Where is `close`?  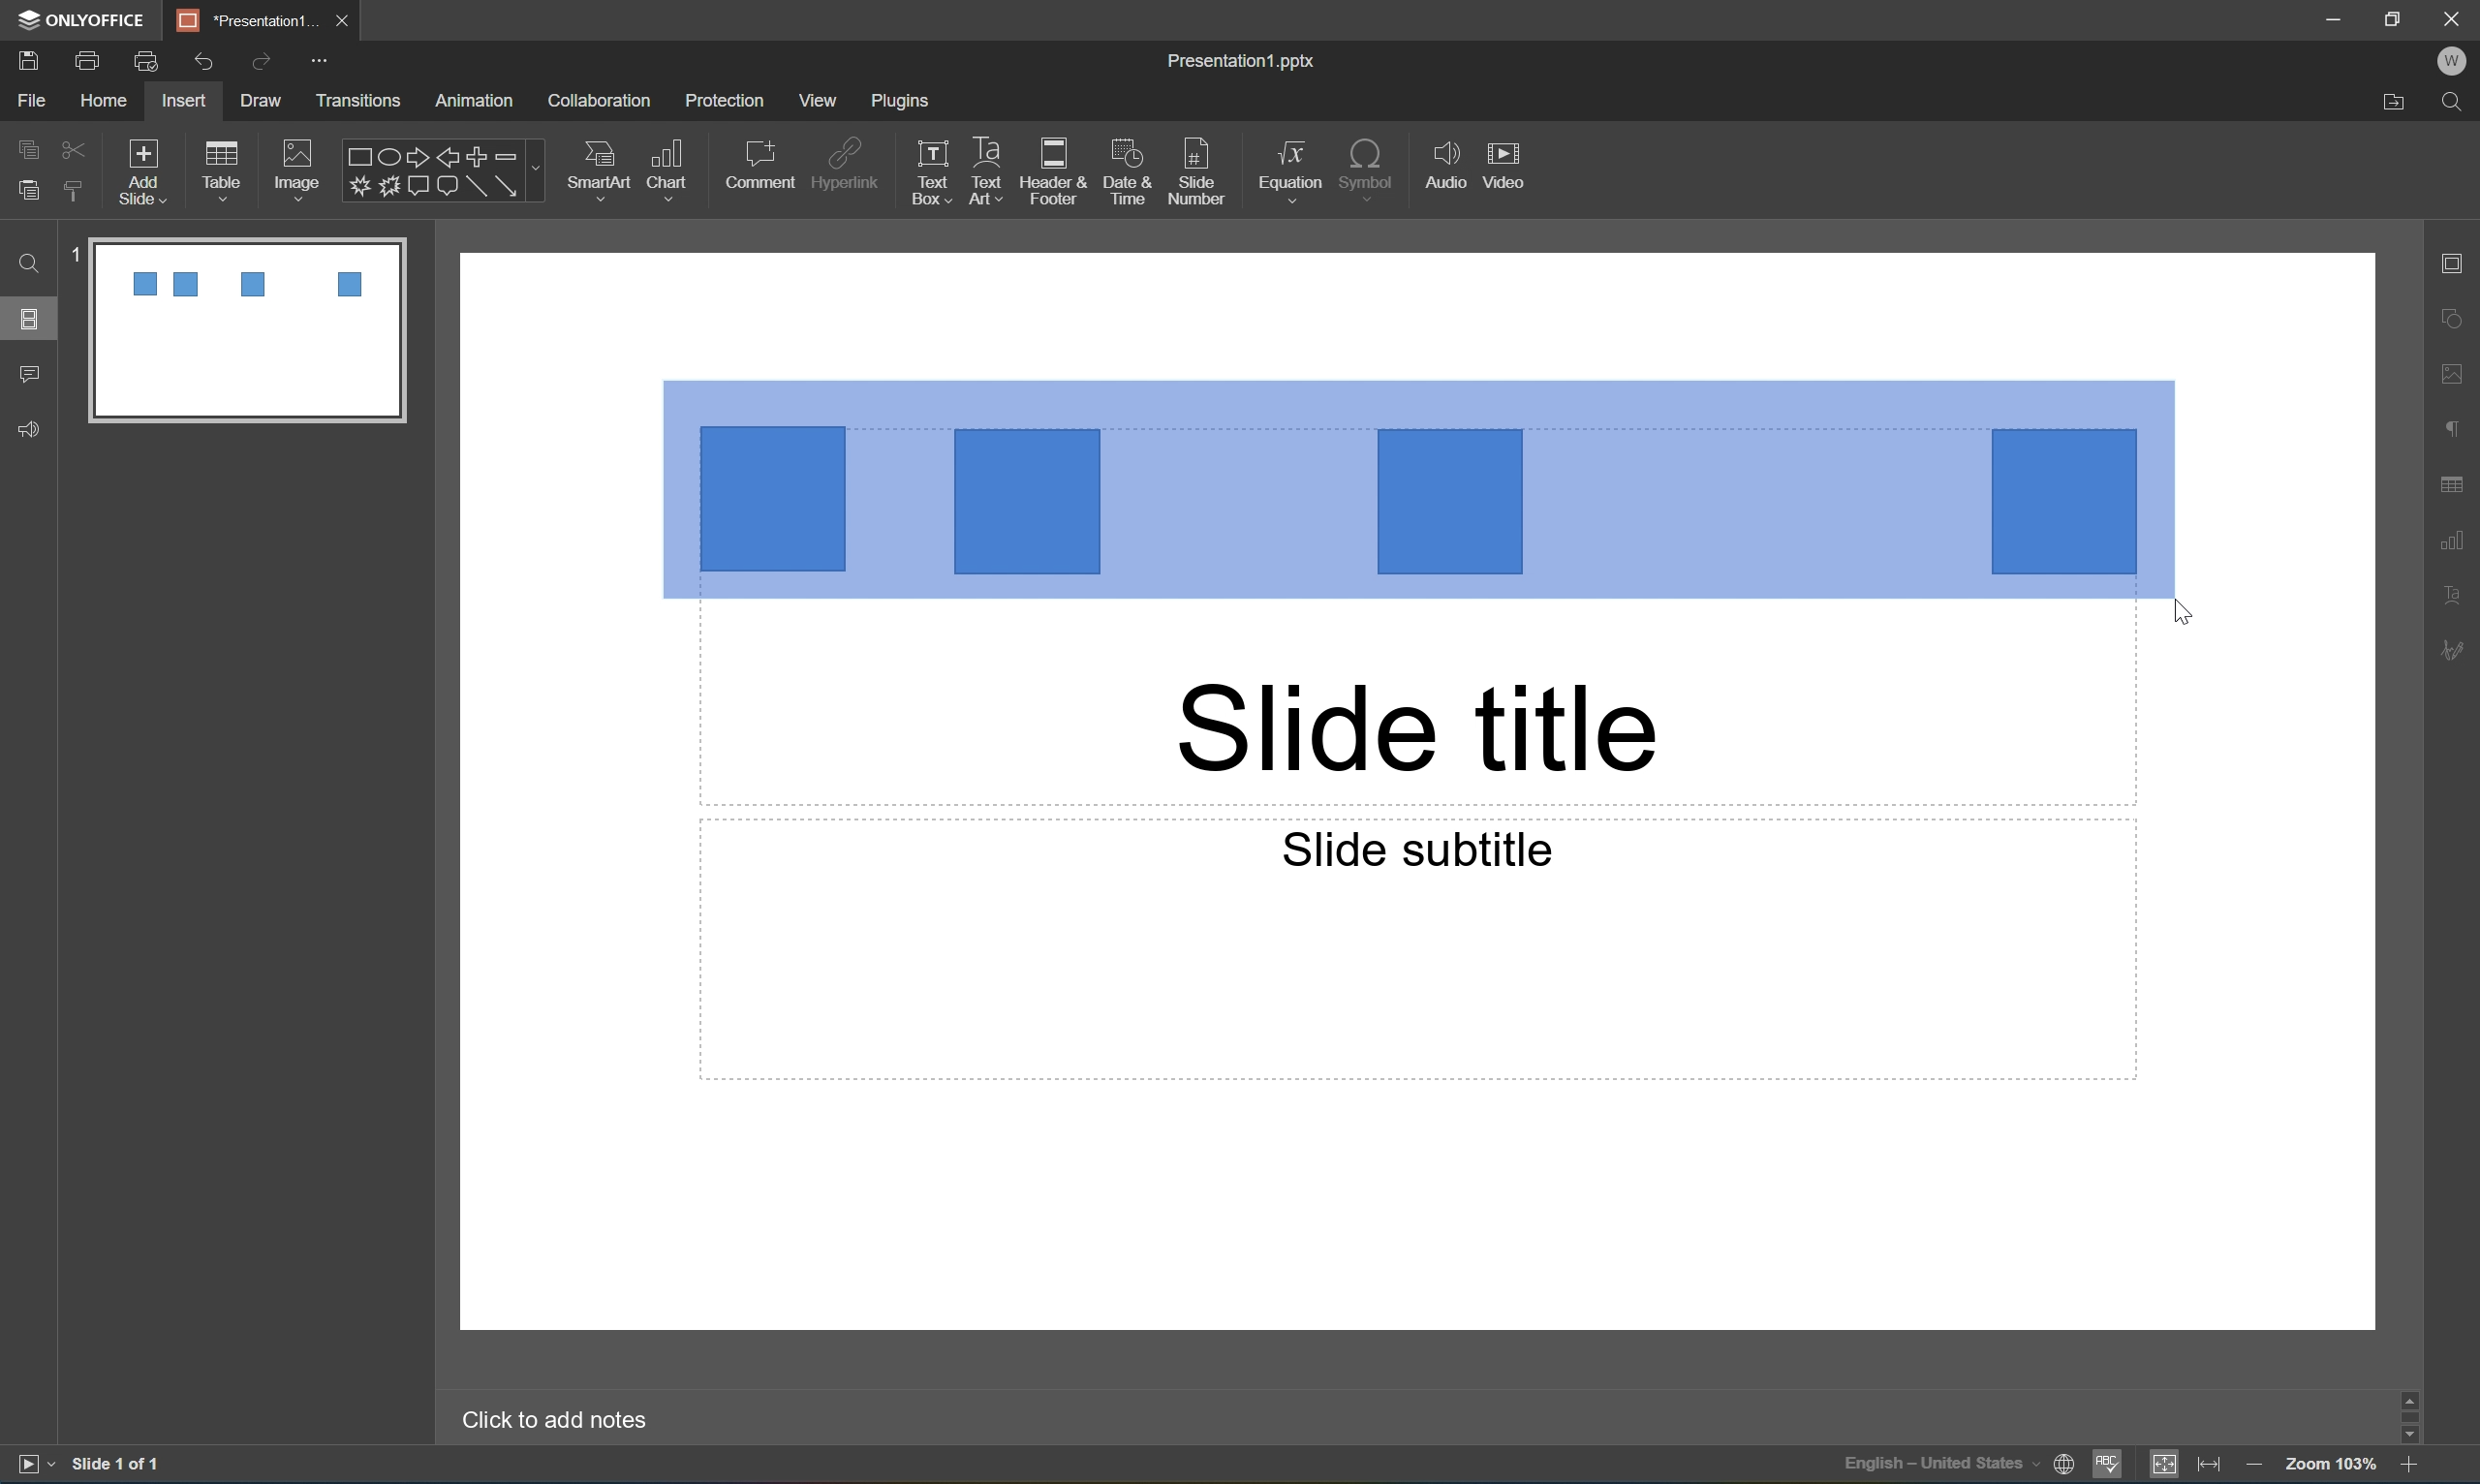 close is located at coordinates (347, 21).